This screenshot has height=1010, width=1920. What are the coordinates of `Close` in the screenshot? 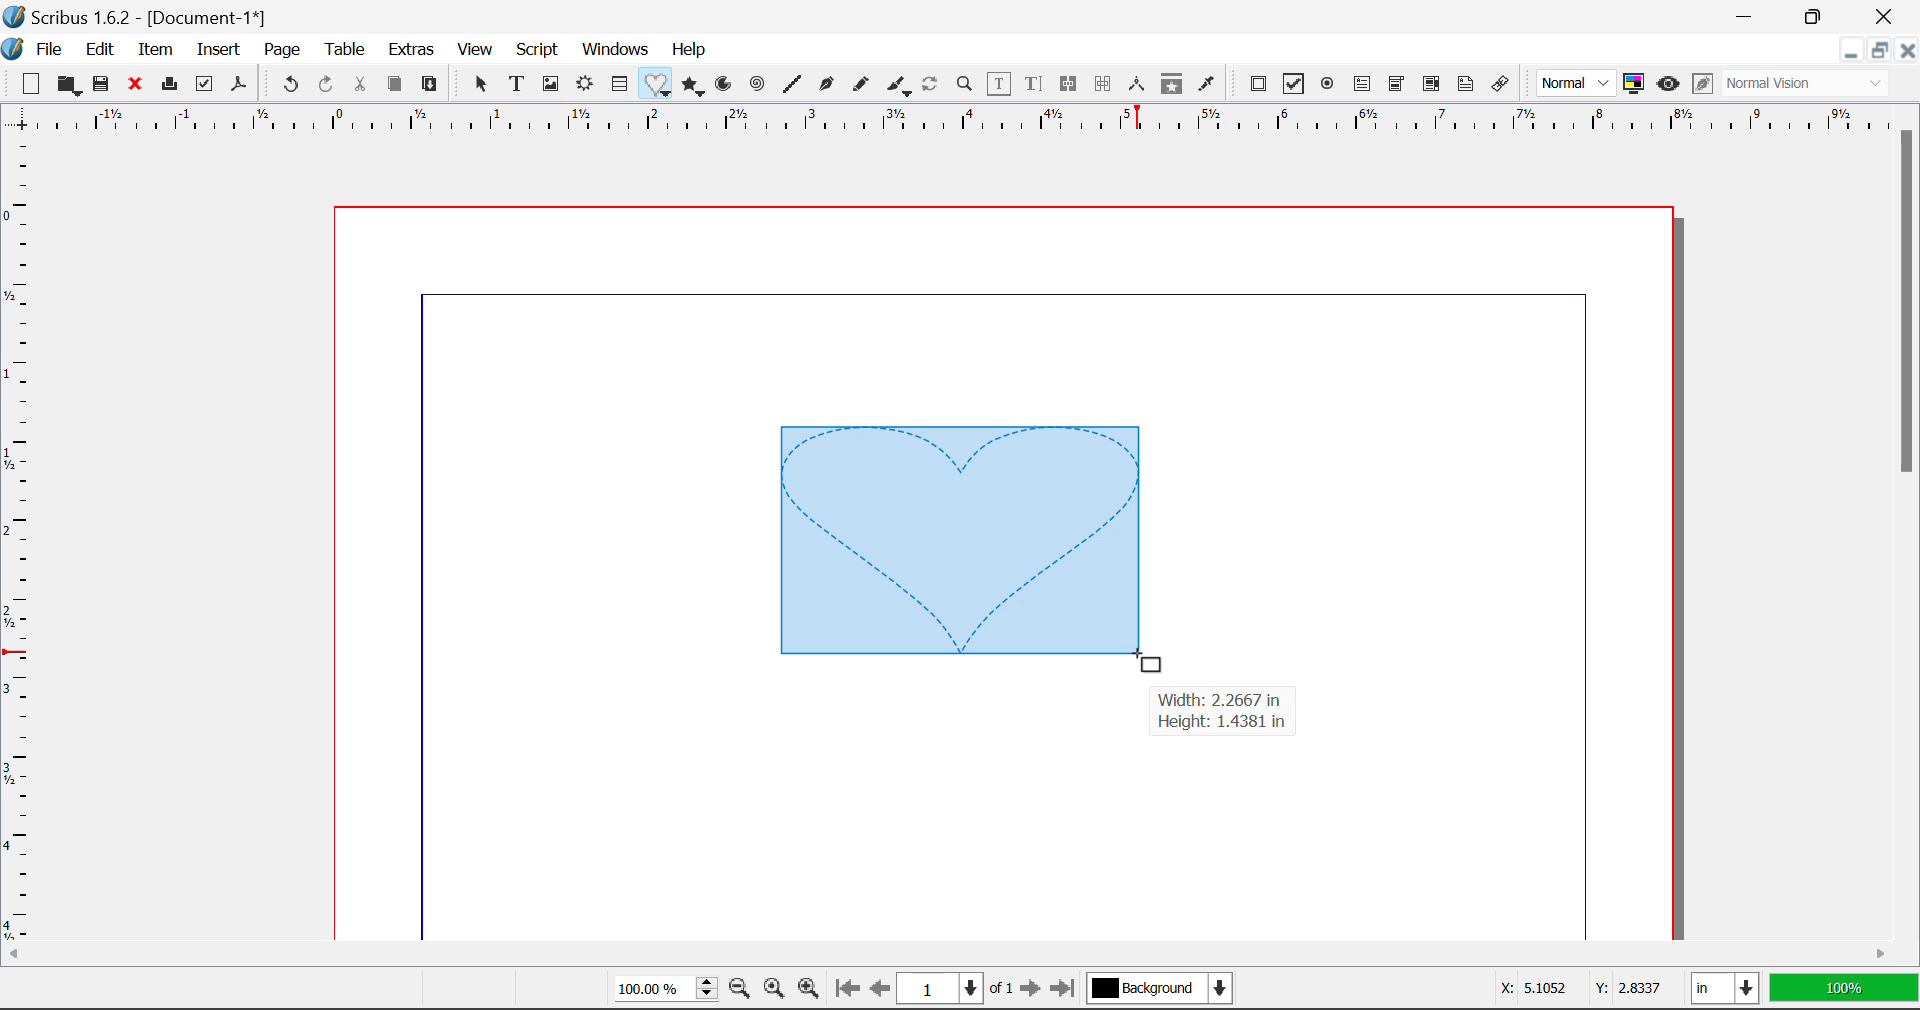 It's located at (1890, 16).